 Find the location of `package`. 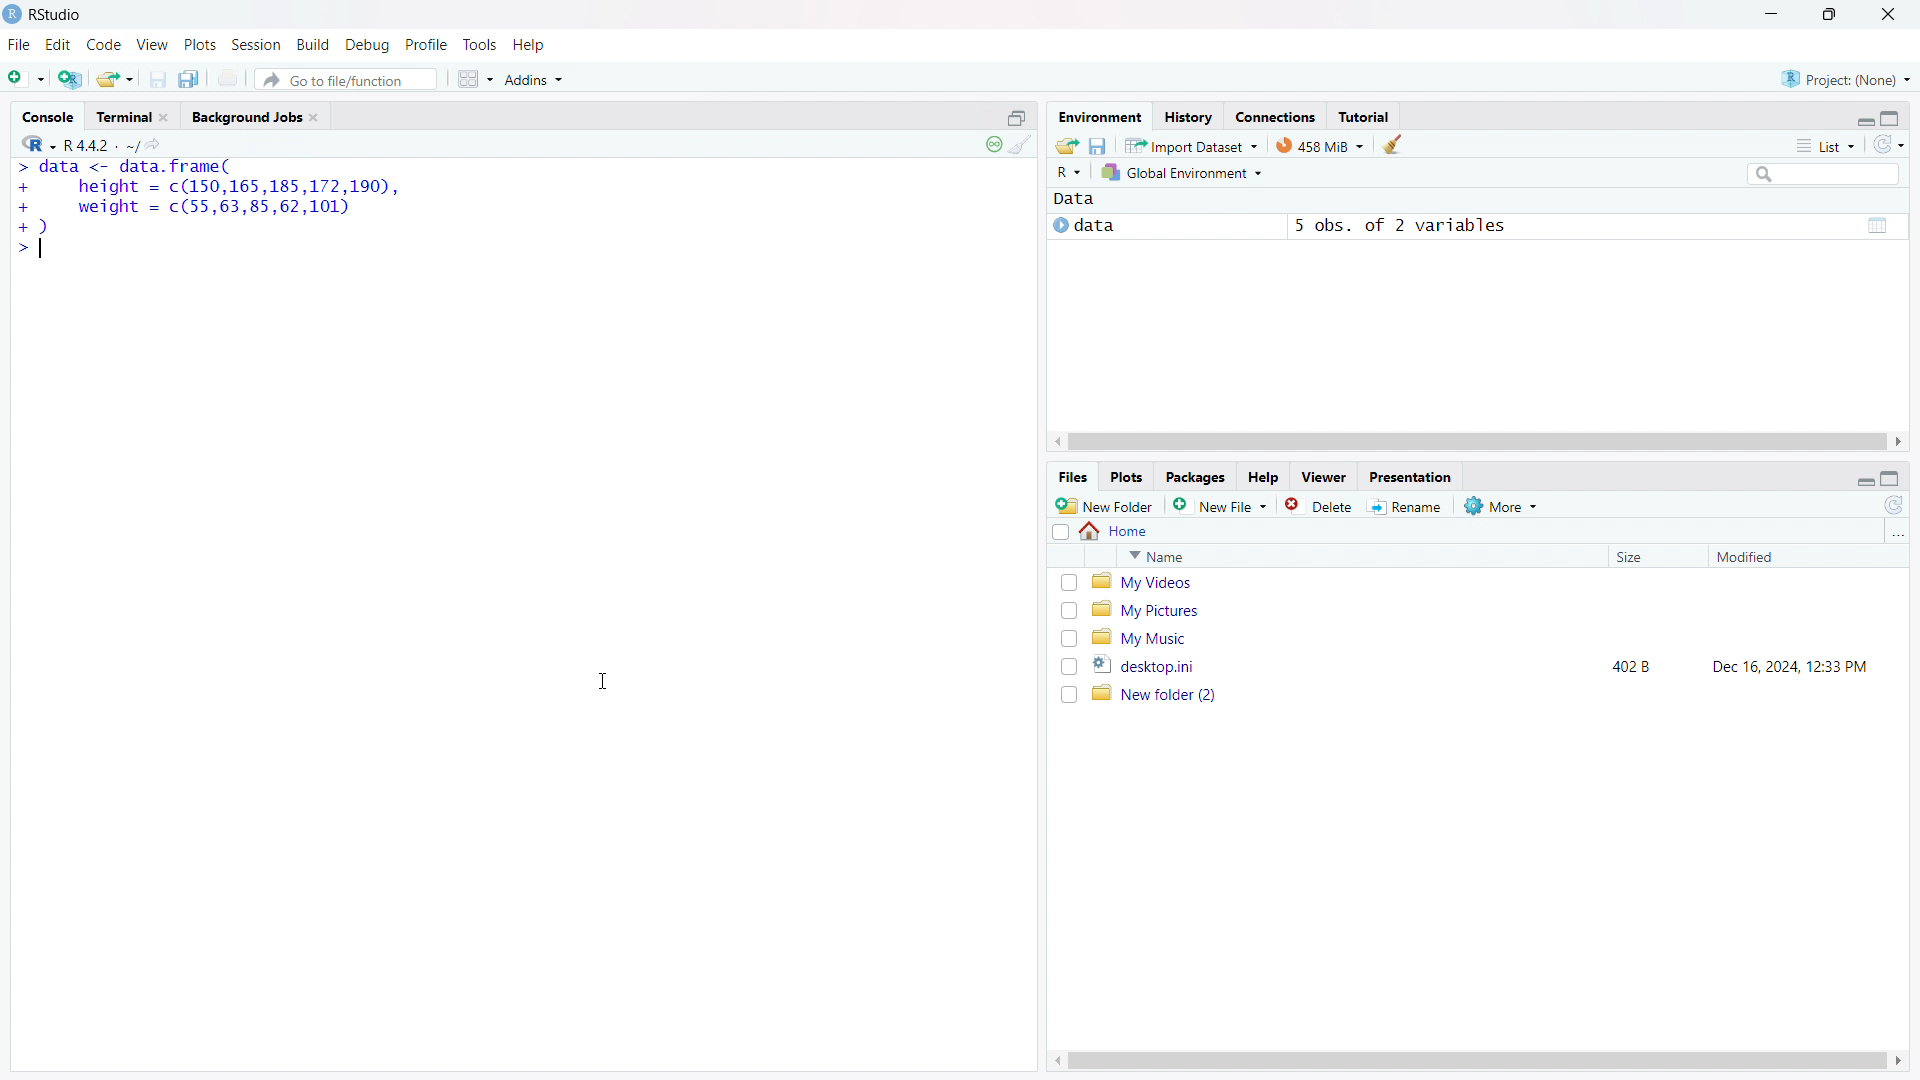

package is located at coordinates (1195, 477).